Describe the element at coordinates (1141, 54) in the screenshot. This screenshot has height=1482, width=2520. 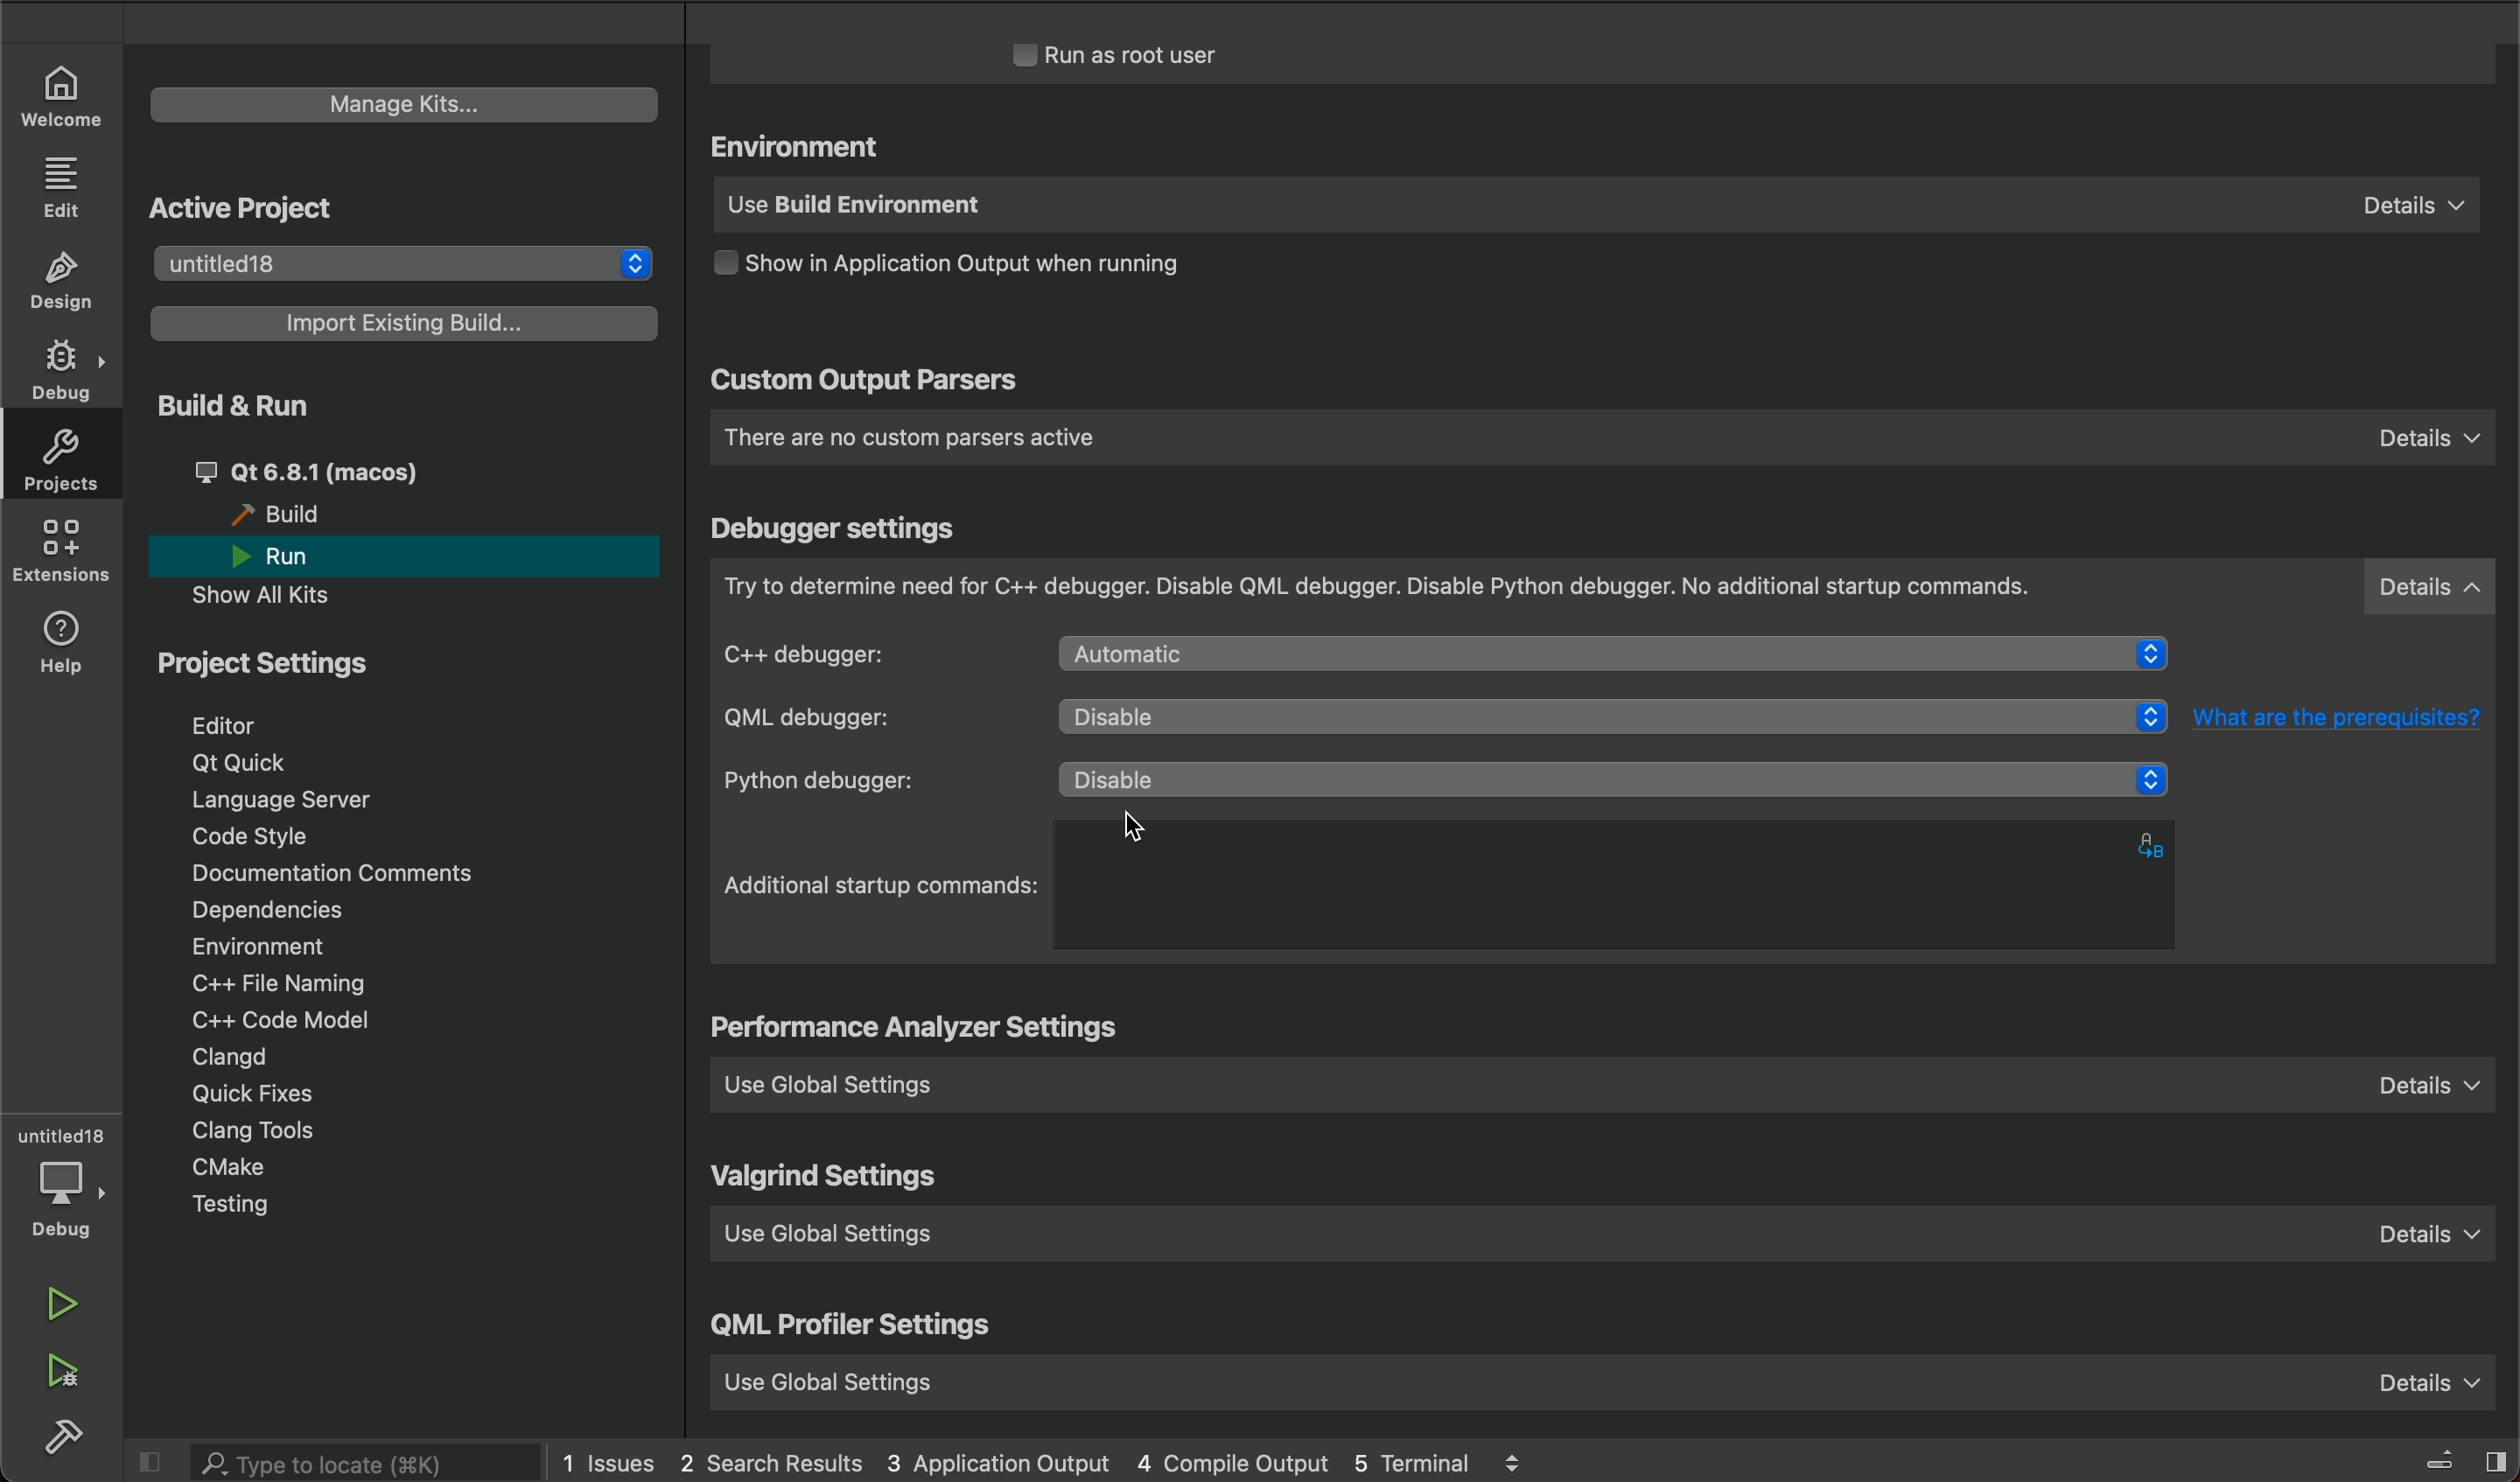
I see `run as root user` at that location.